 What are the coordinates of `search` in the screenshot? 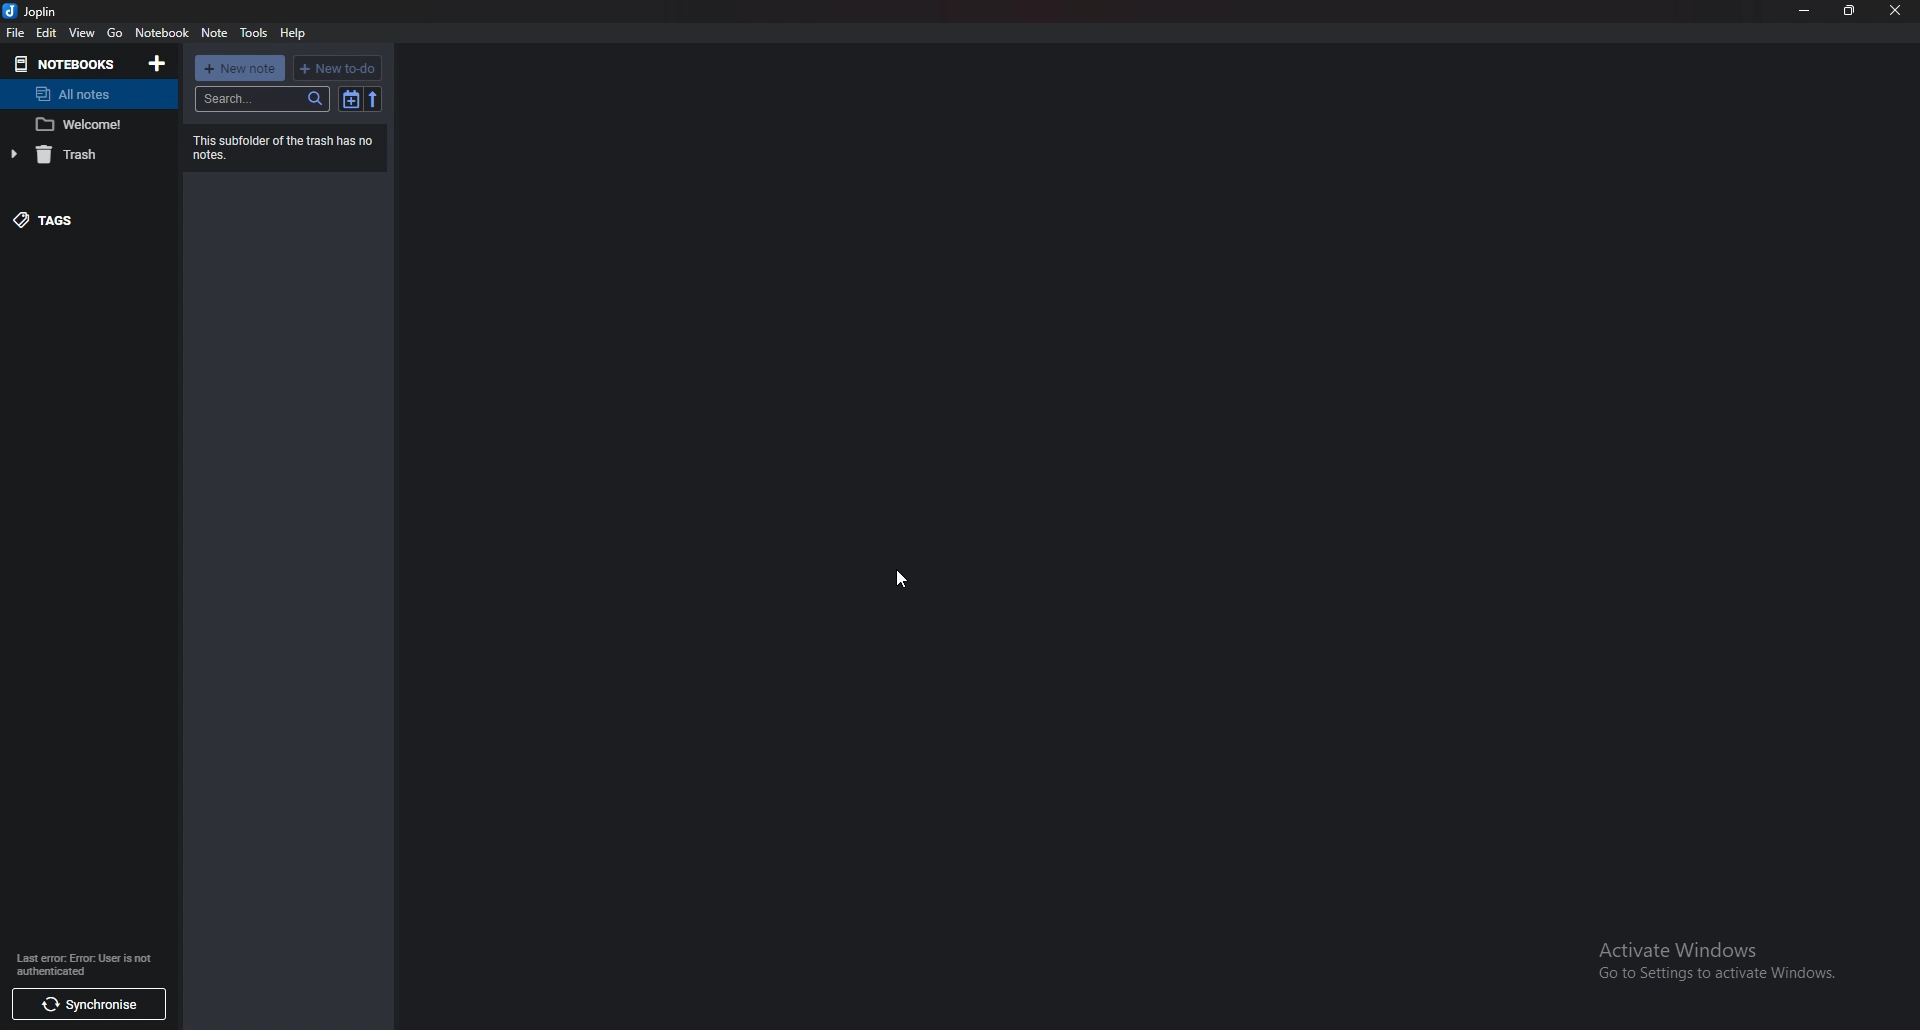 It's located at (264, 98).